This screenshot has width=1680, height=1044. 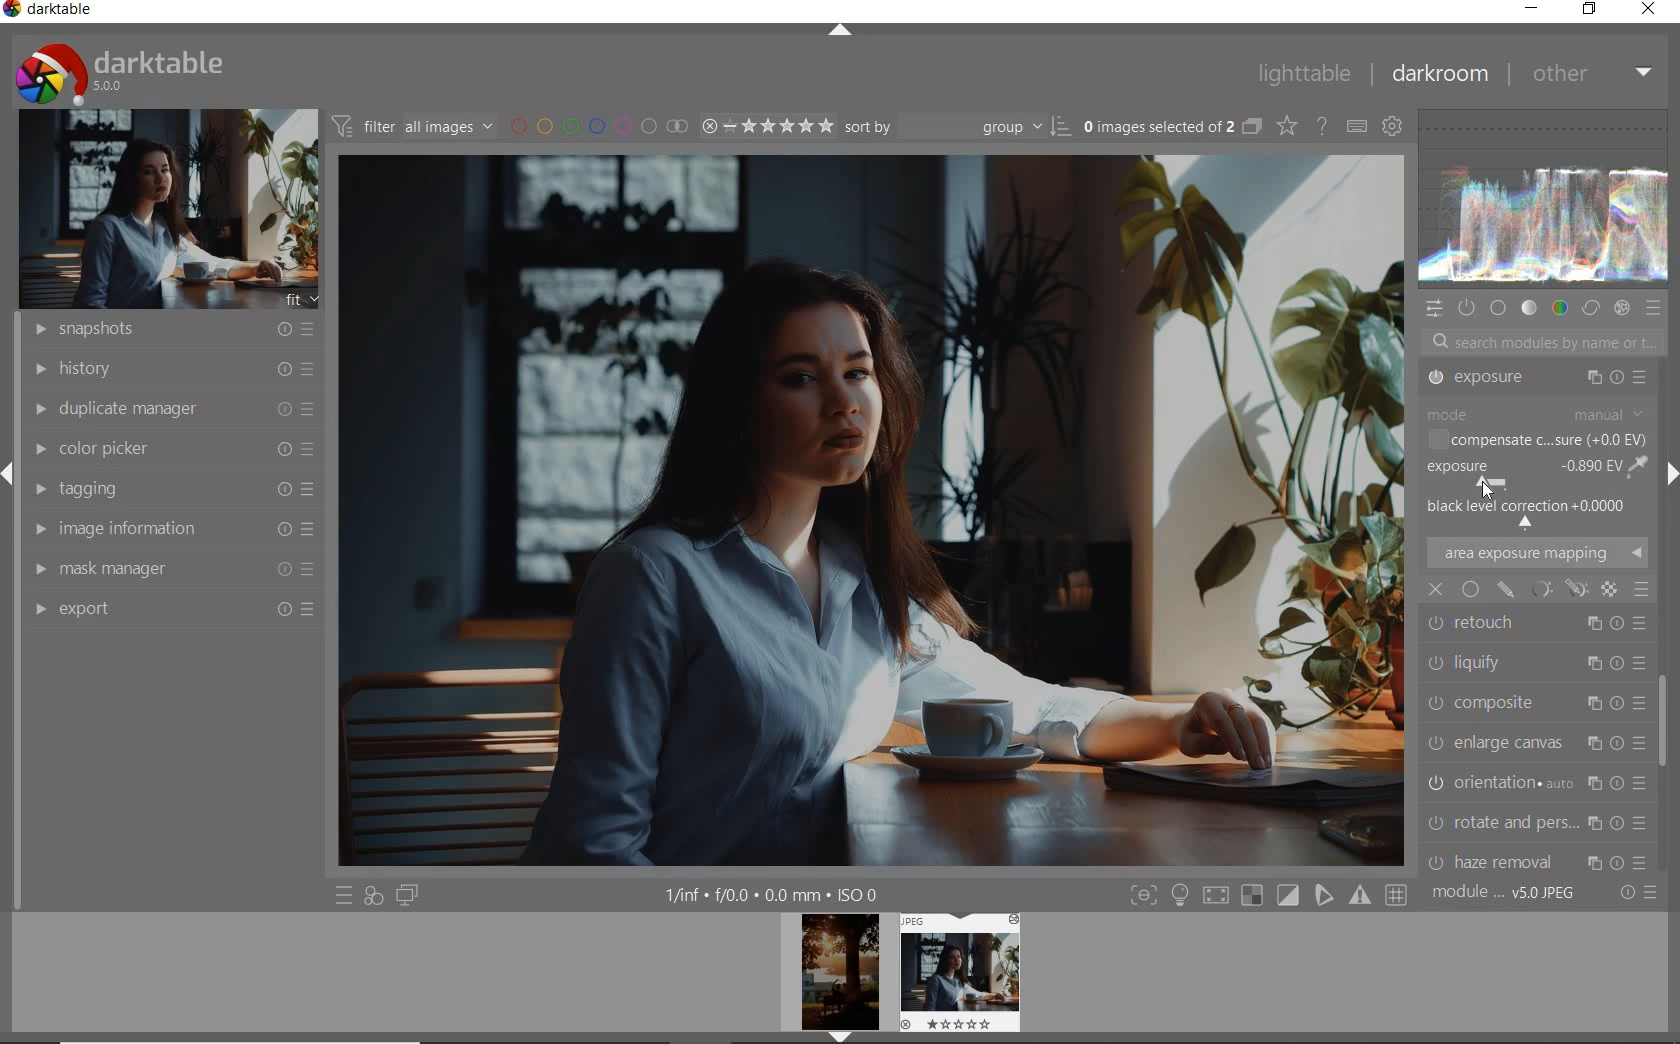 I want to click on COLOR, so click(x=1559, y=309).